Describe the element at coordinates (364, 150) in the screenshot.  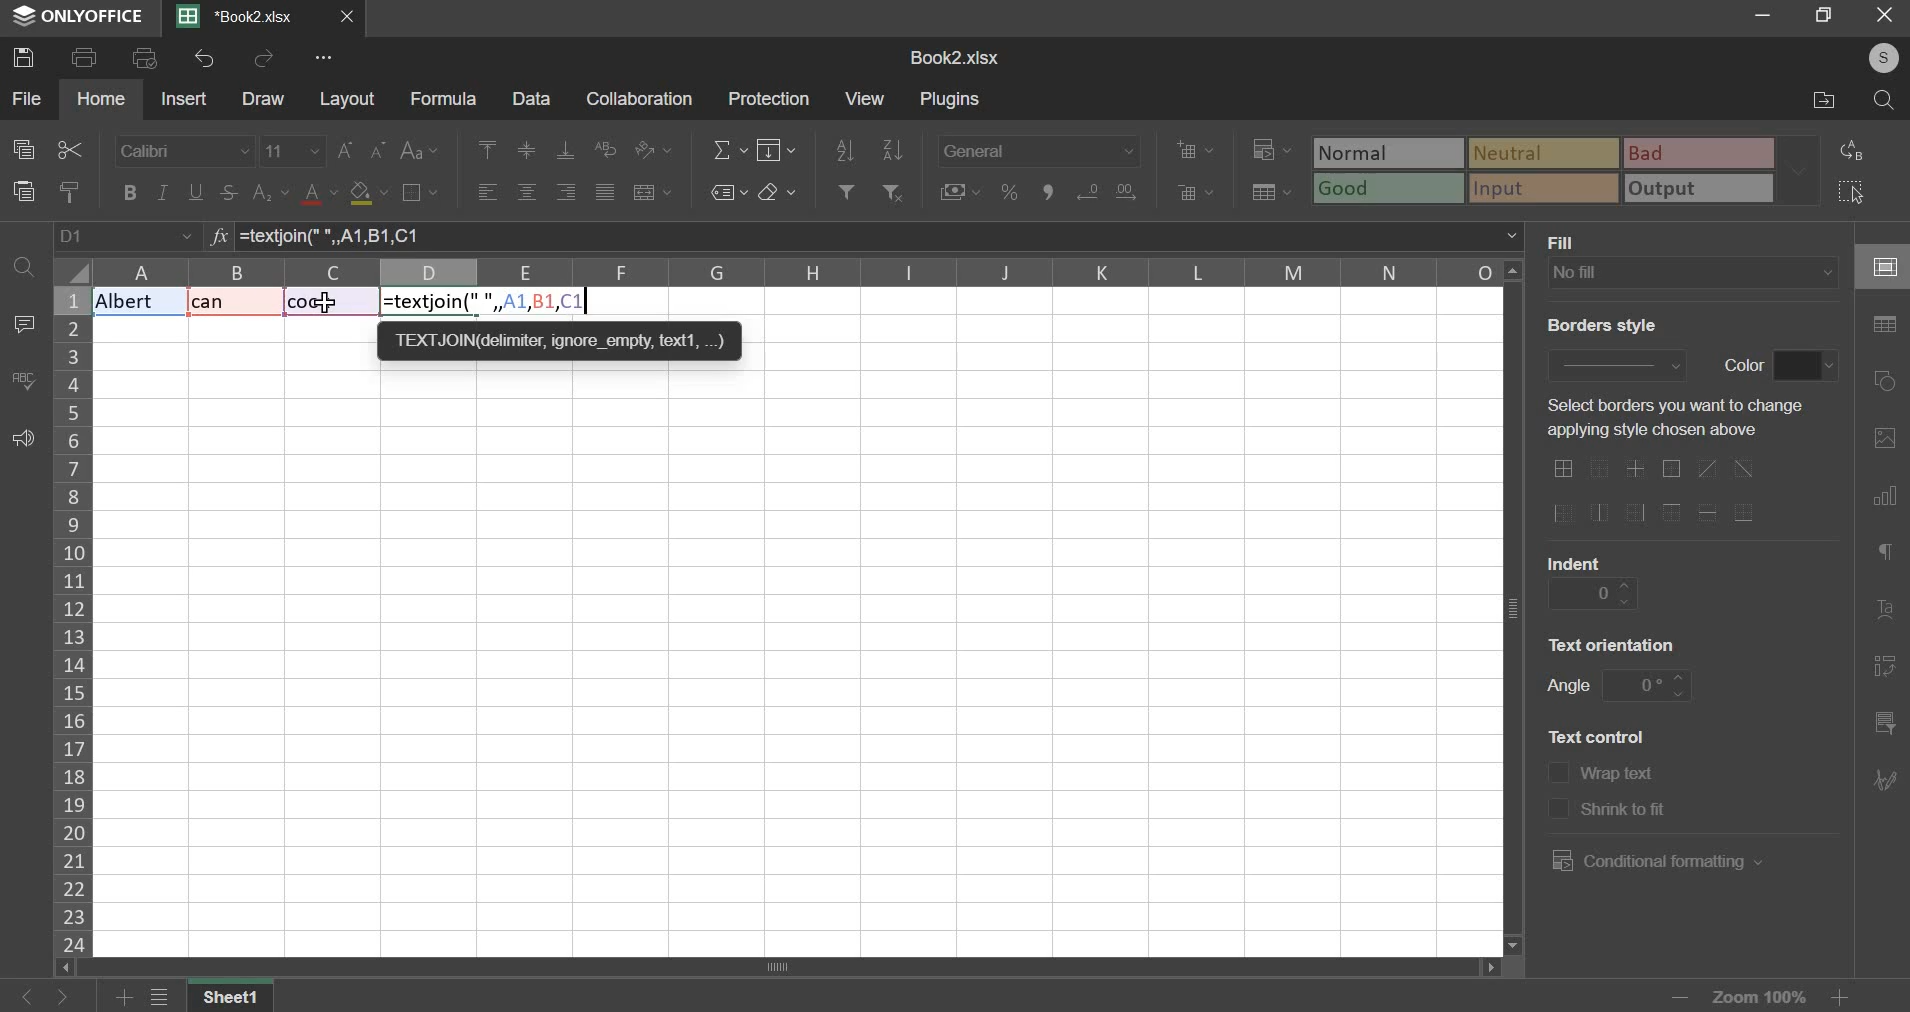
I see `font size change` at that location.